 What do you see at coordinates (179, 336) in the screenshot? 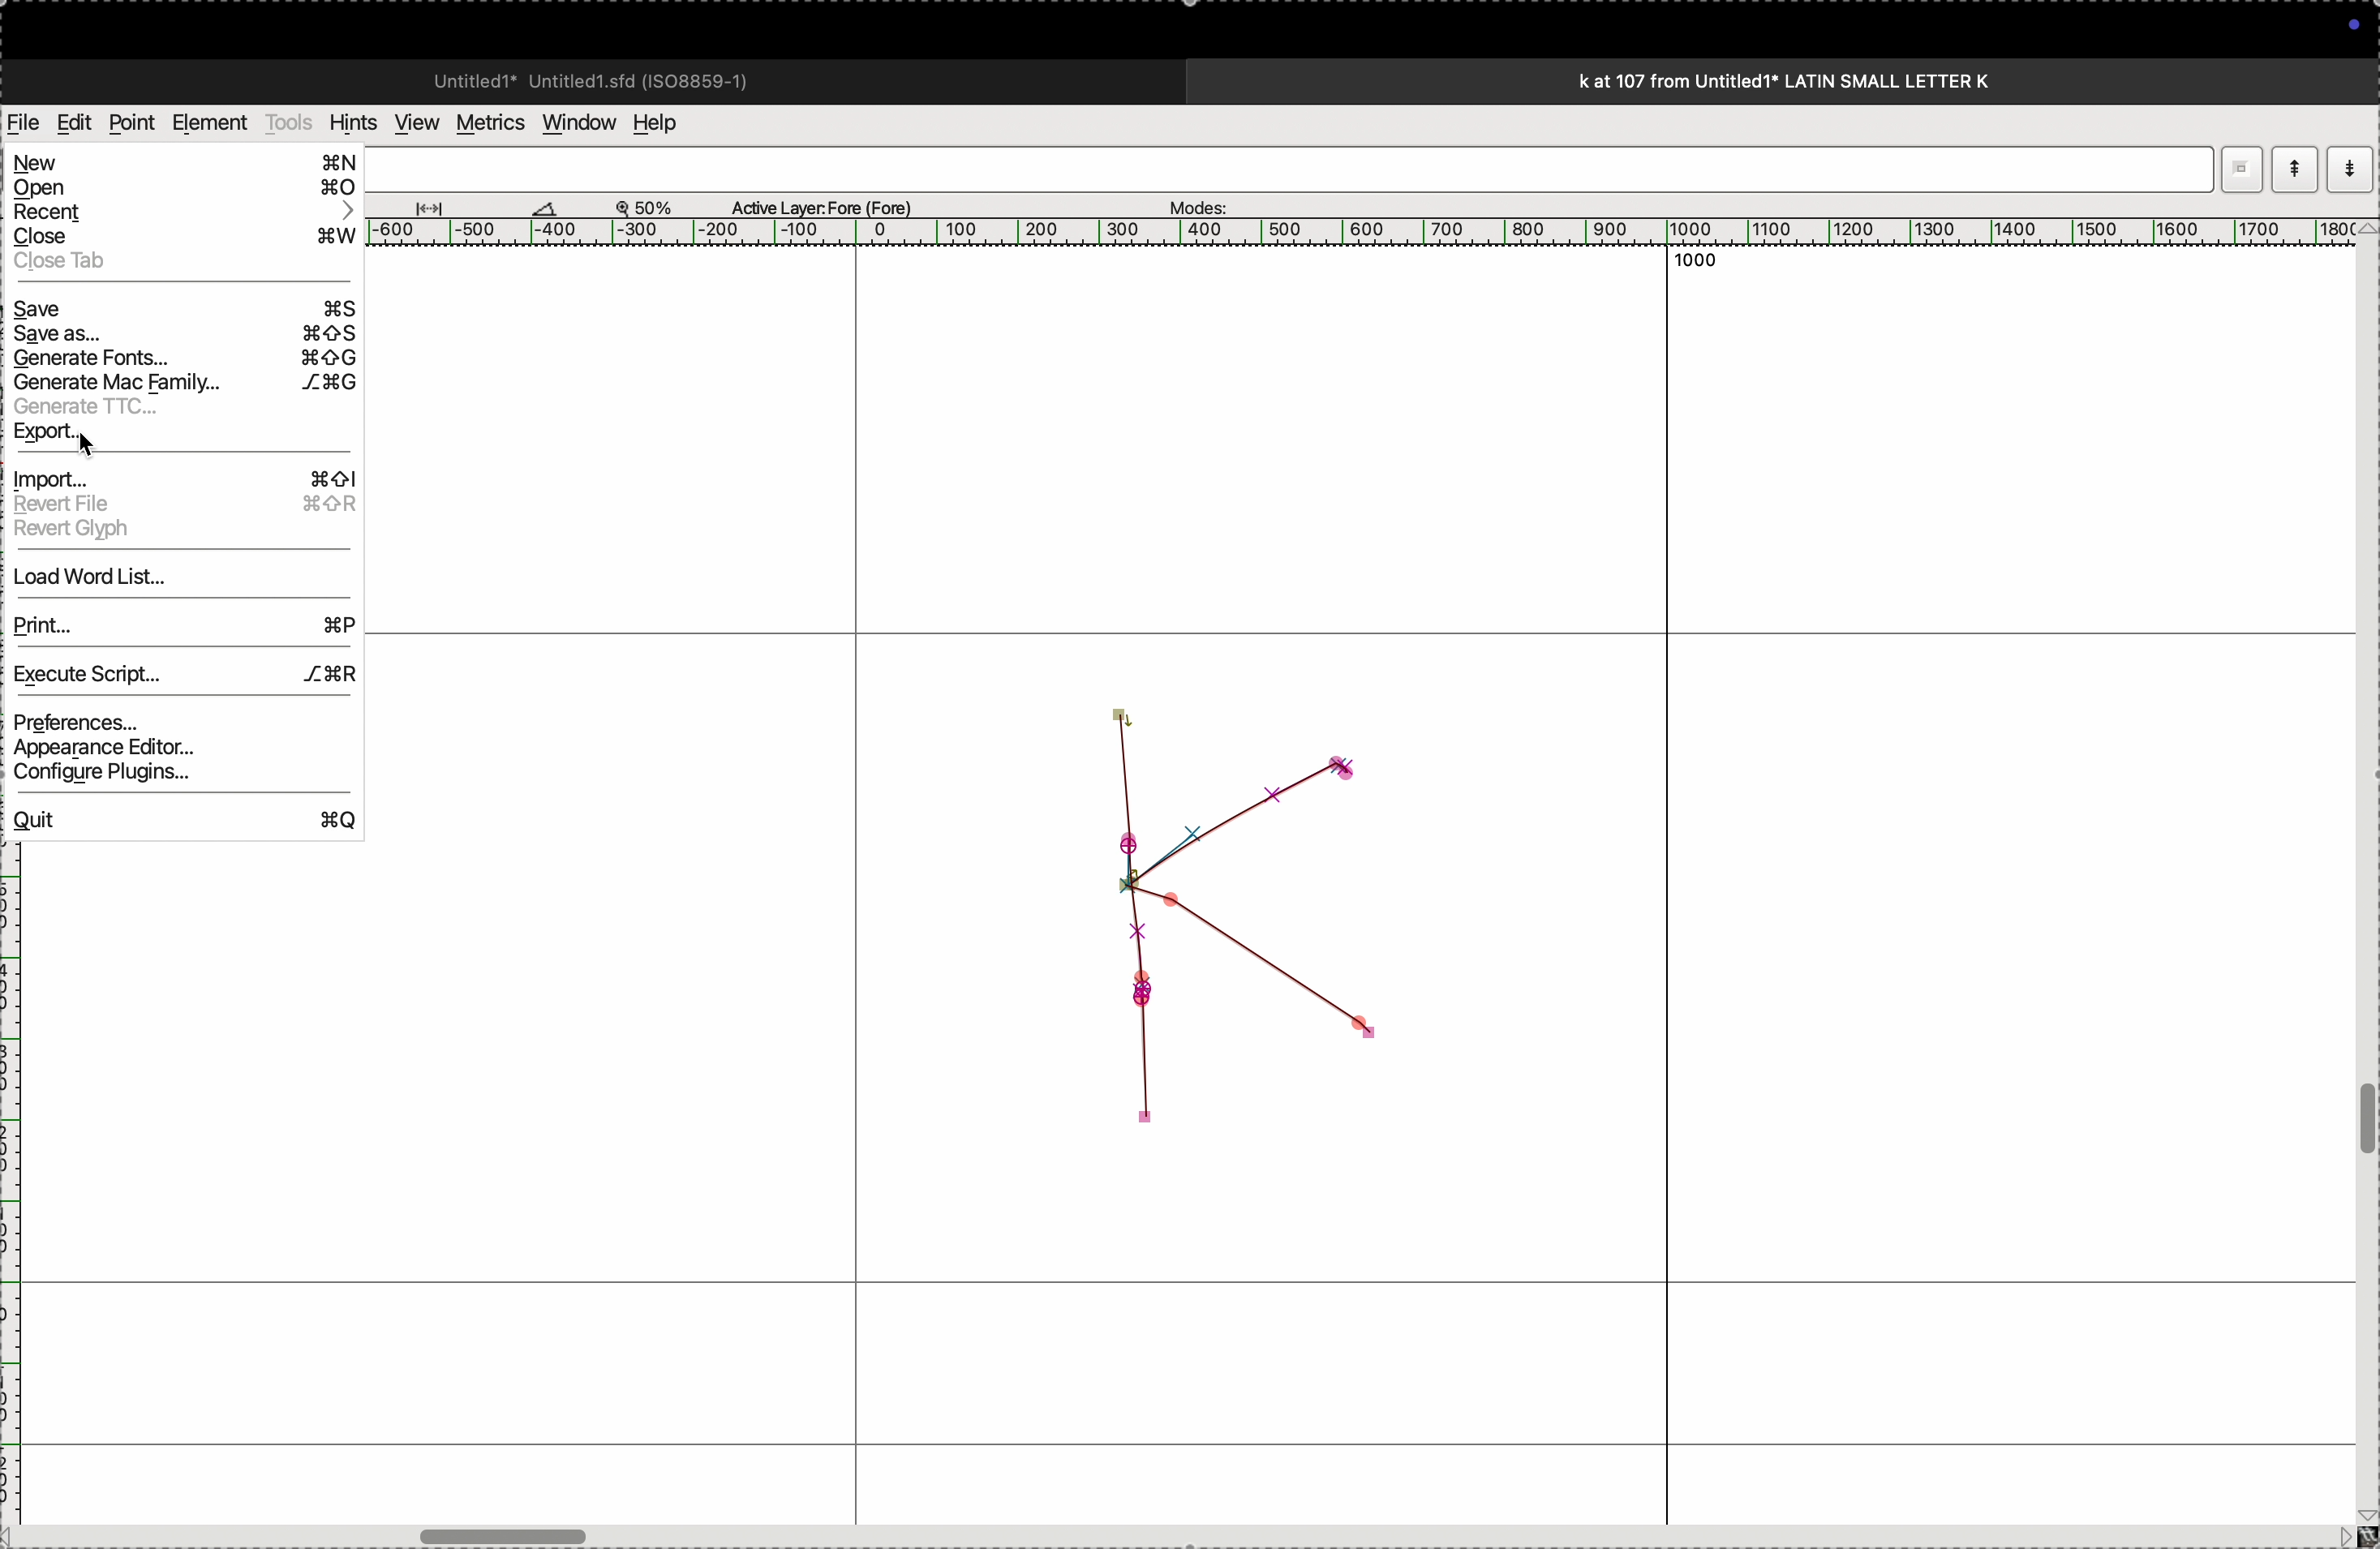
I see `save as` at bounding box center [179, 336].